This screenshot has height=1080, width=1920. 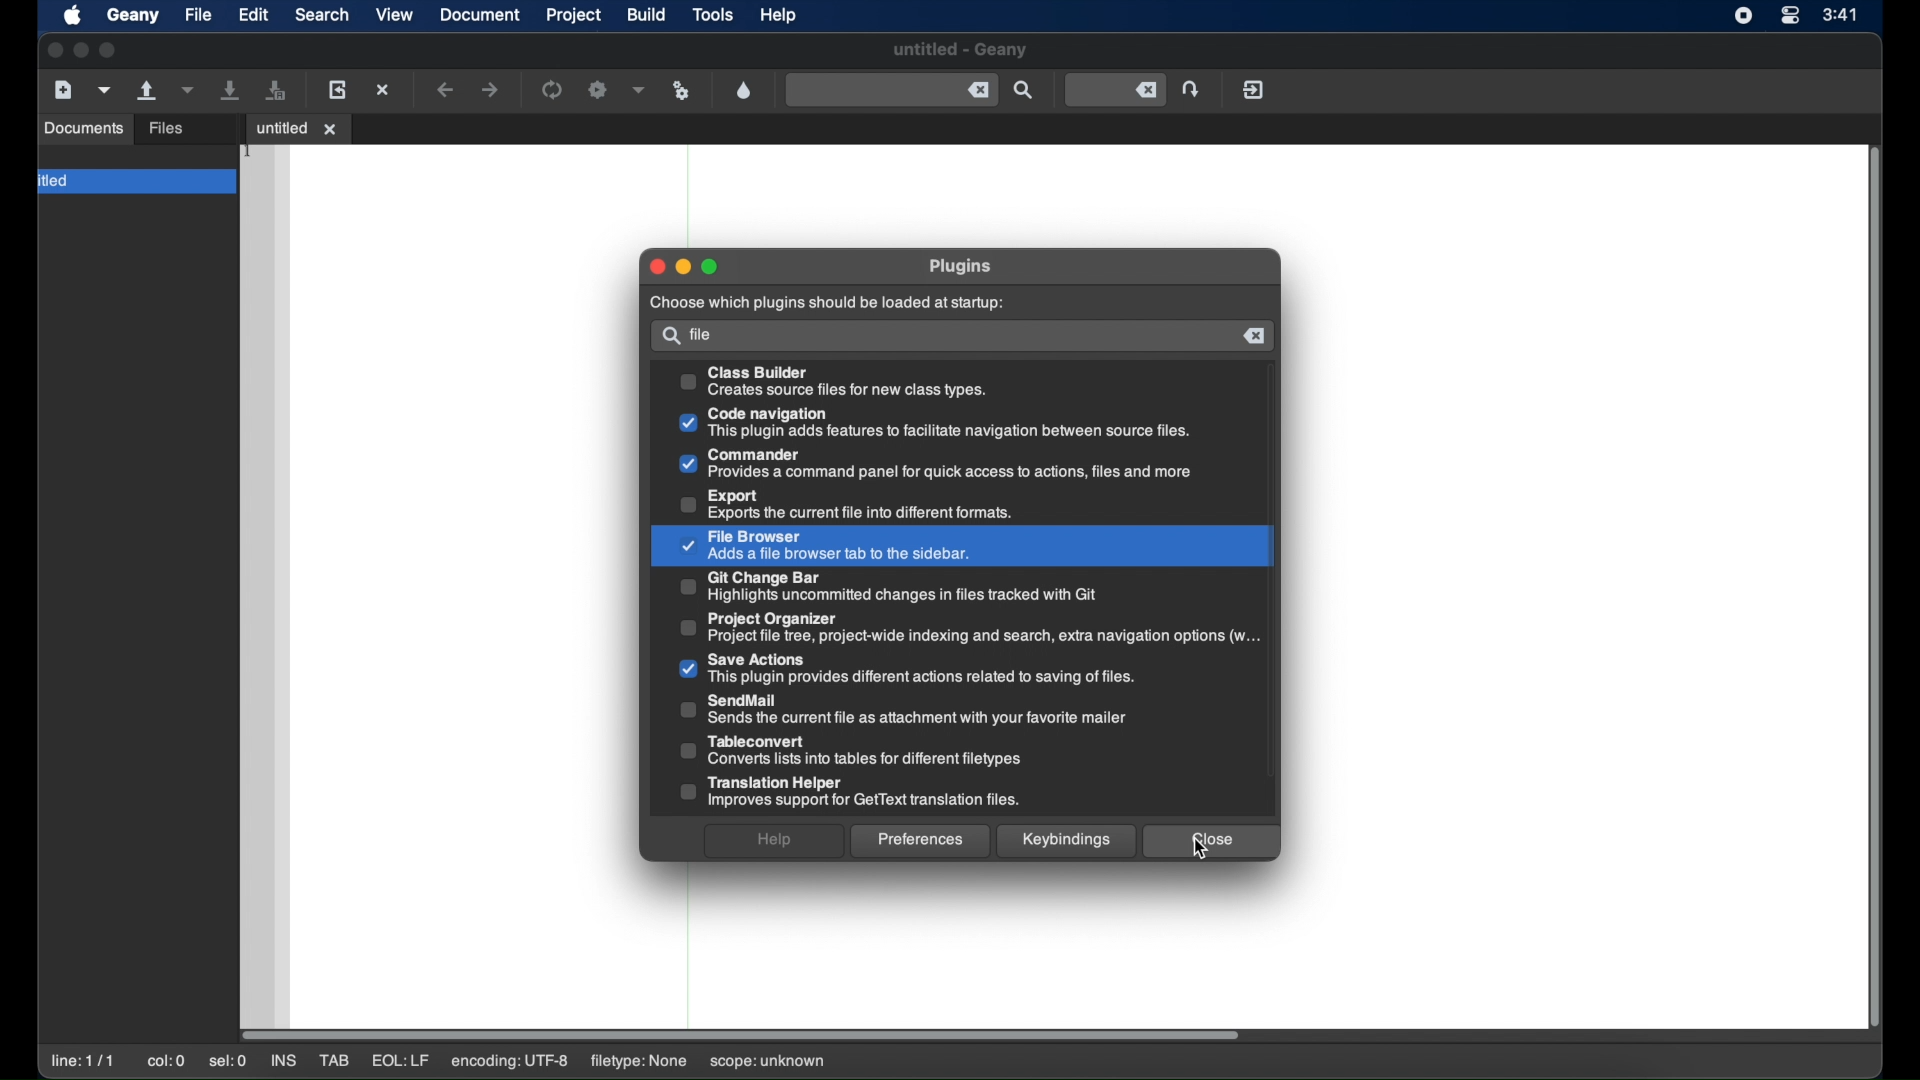 I want to click on find entered text in current file, so click(x=1024, y=91).